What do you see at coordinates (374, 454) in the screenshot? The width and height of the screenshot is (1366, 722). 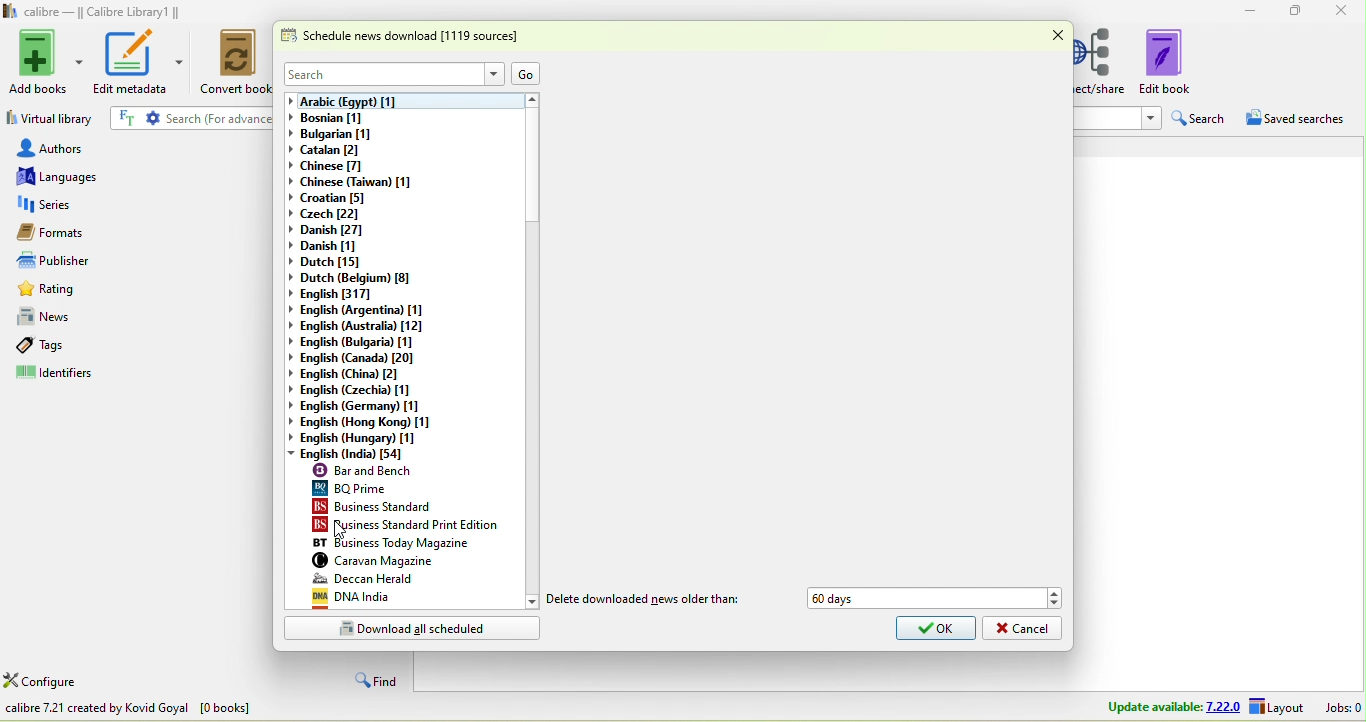 I see `english (india)[54]` at bounding box center [374, 454].